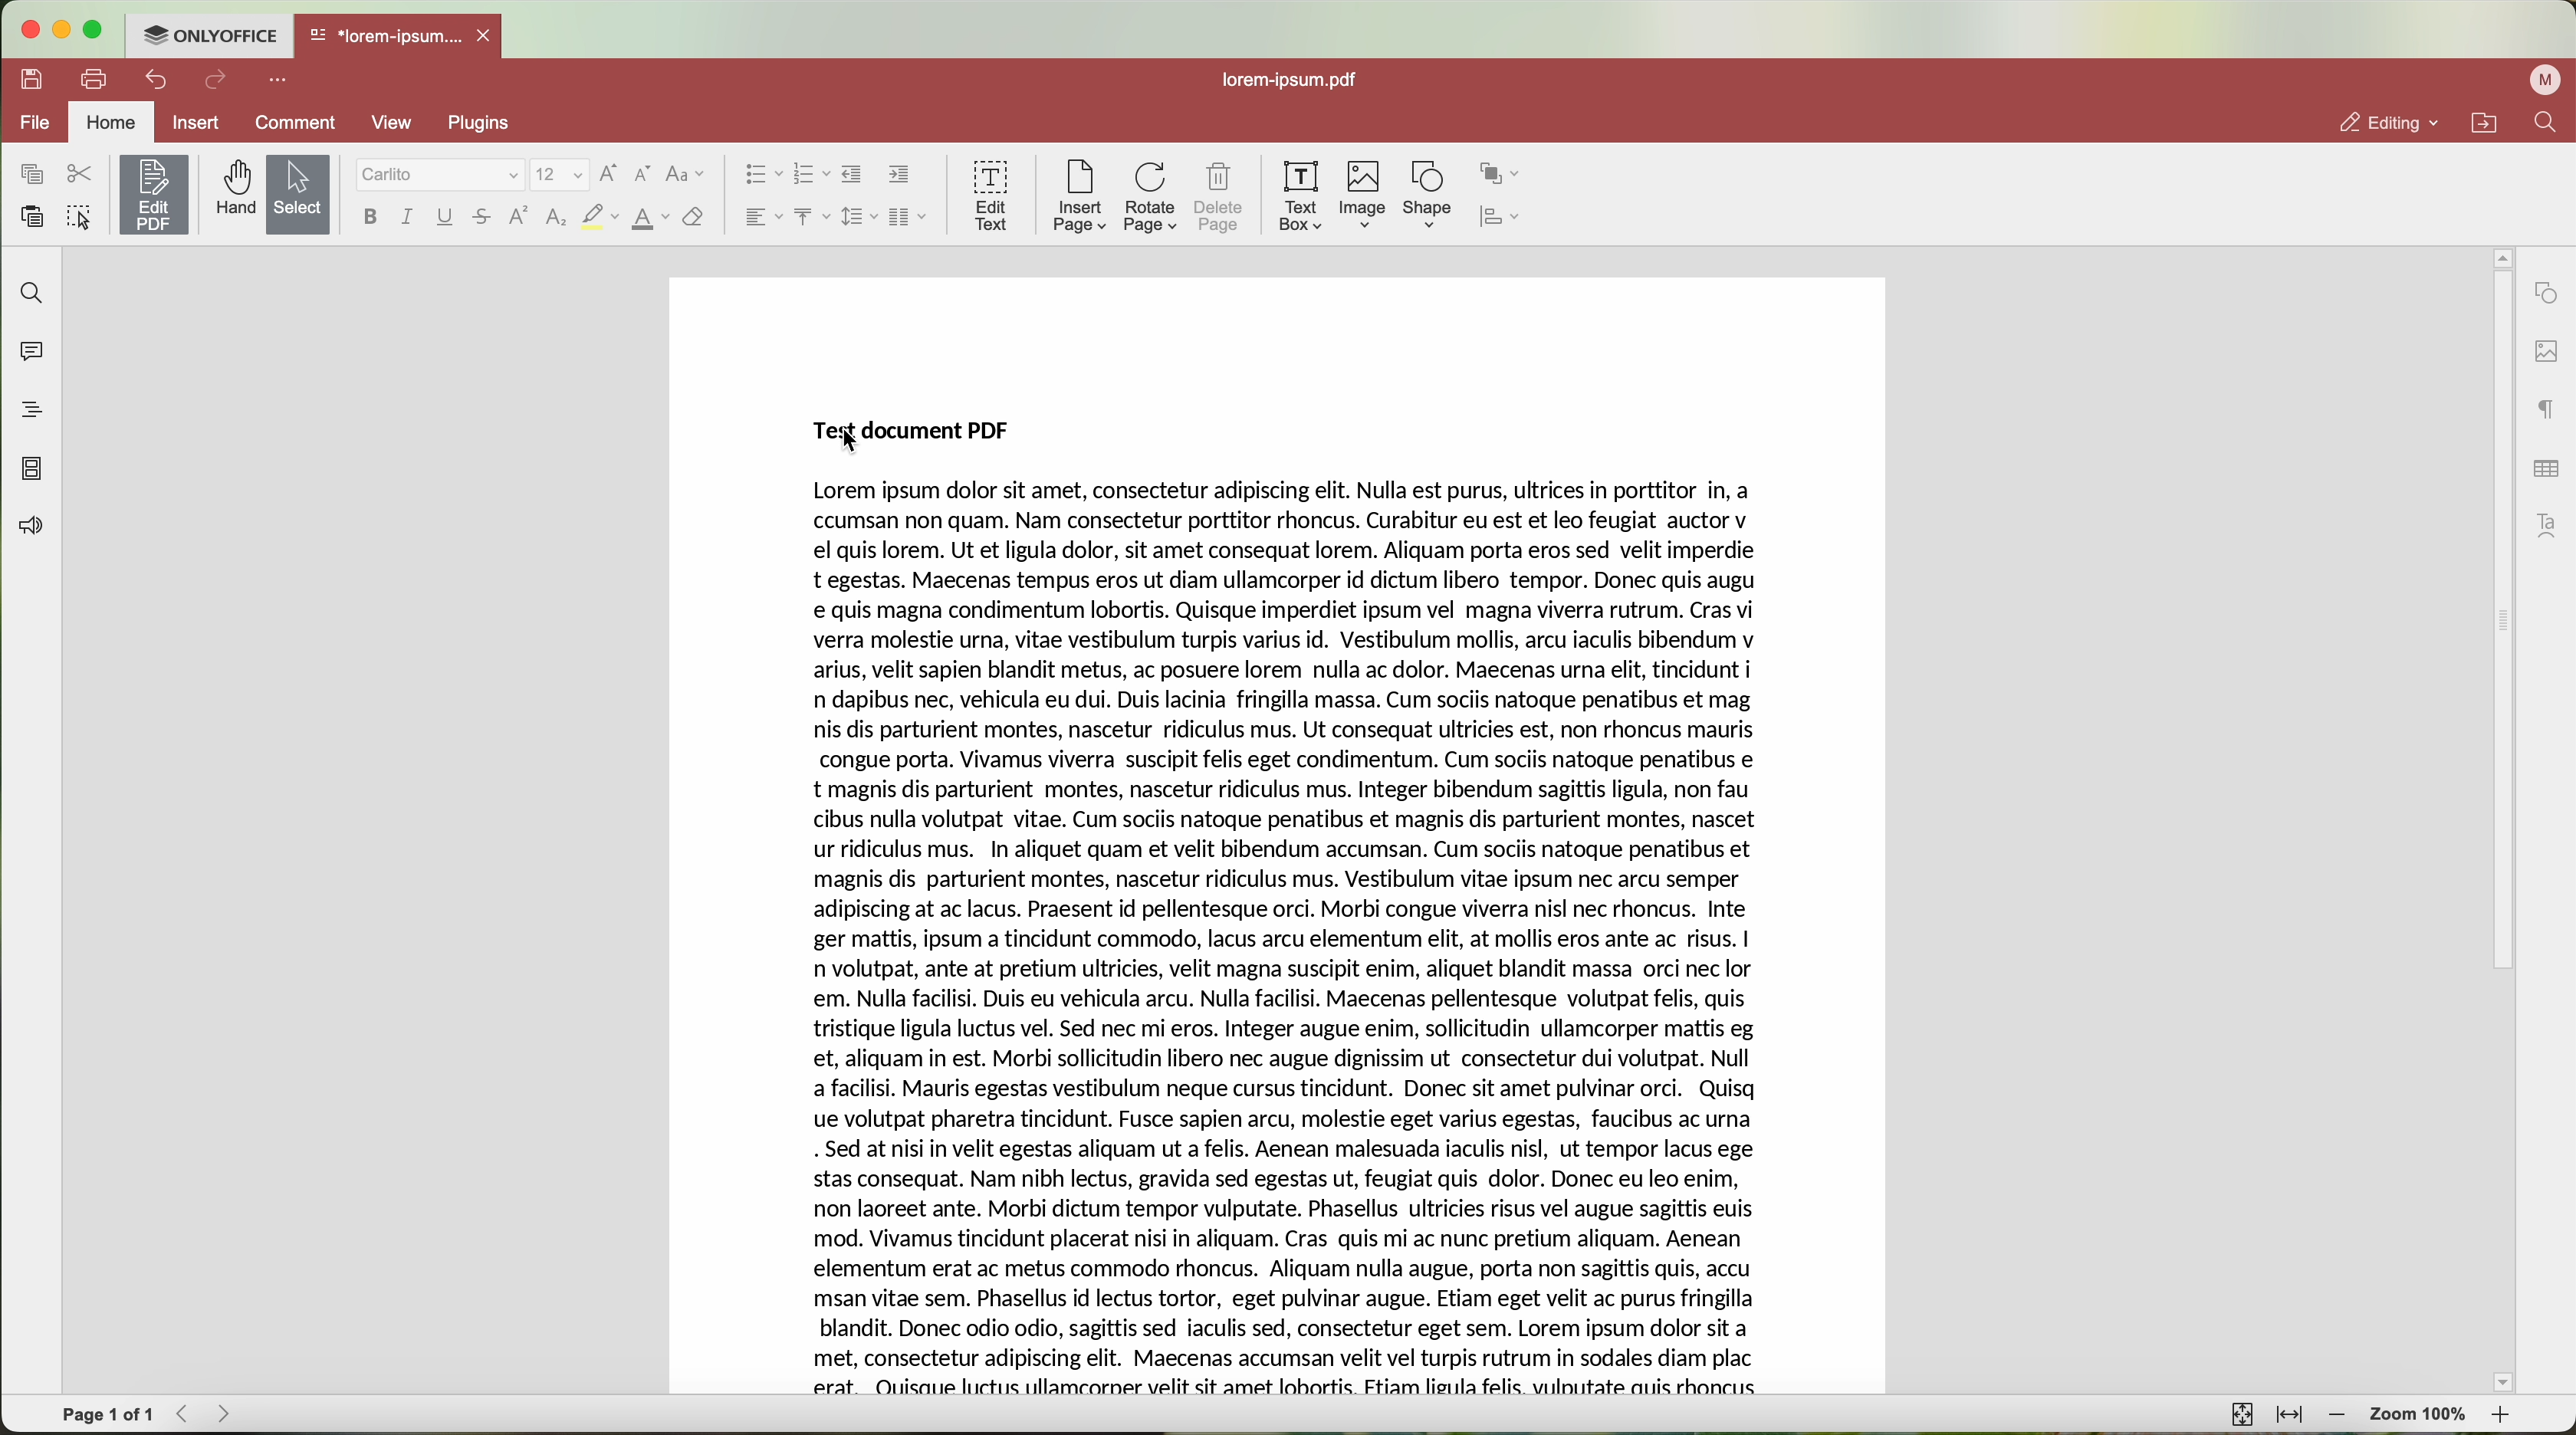 Image resolution: width=2576 pixels, height=1435 pixels. What do you see at coordinates (2338, 1416) in the screenshot?
I see `zoom out` at bounding box center [2338, 1416].